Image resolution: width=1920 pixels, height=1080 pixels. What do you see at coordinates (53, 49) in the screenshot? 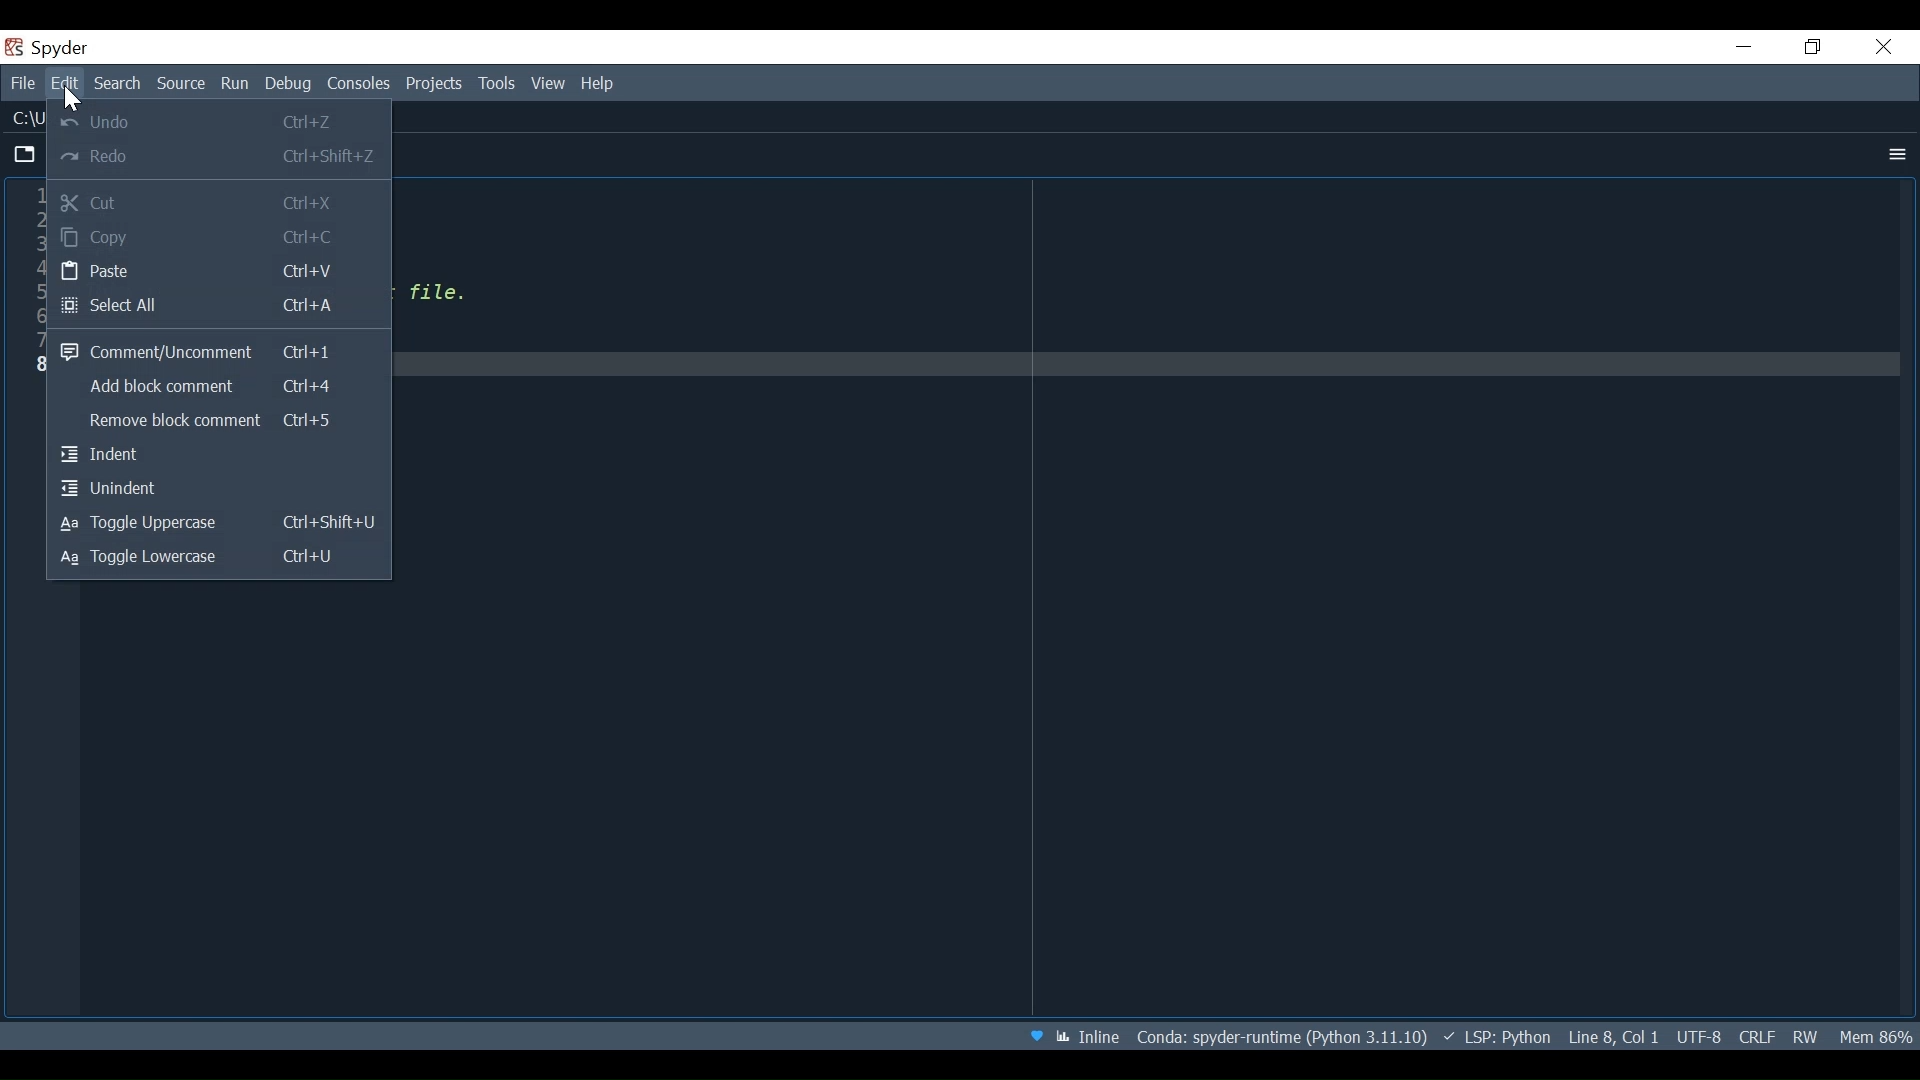
I see `Spyder Desktop icon` at bounding box center [53, 49].